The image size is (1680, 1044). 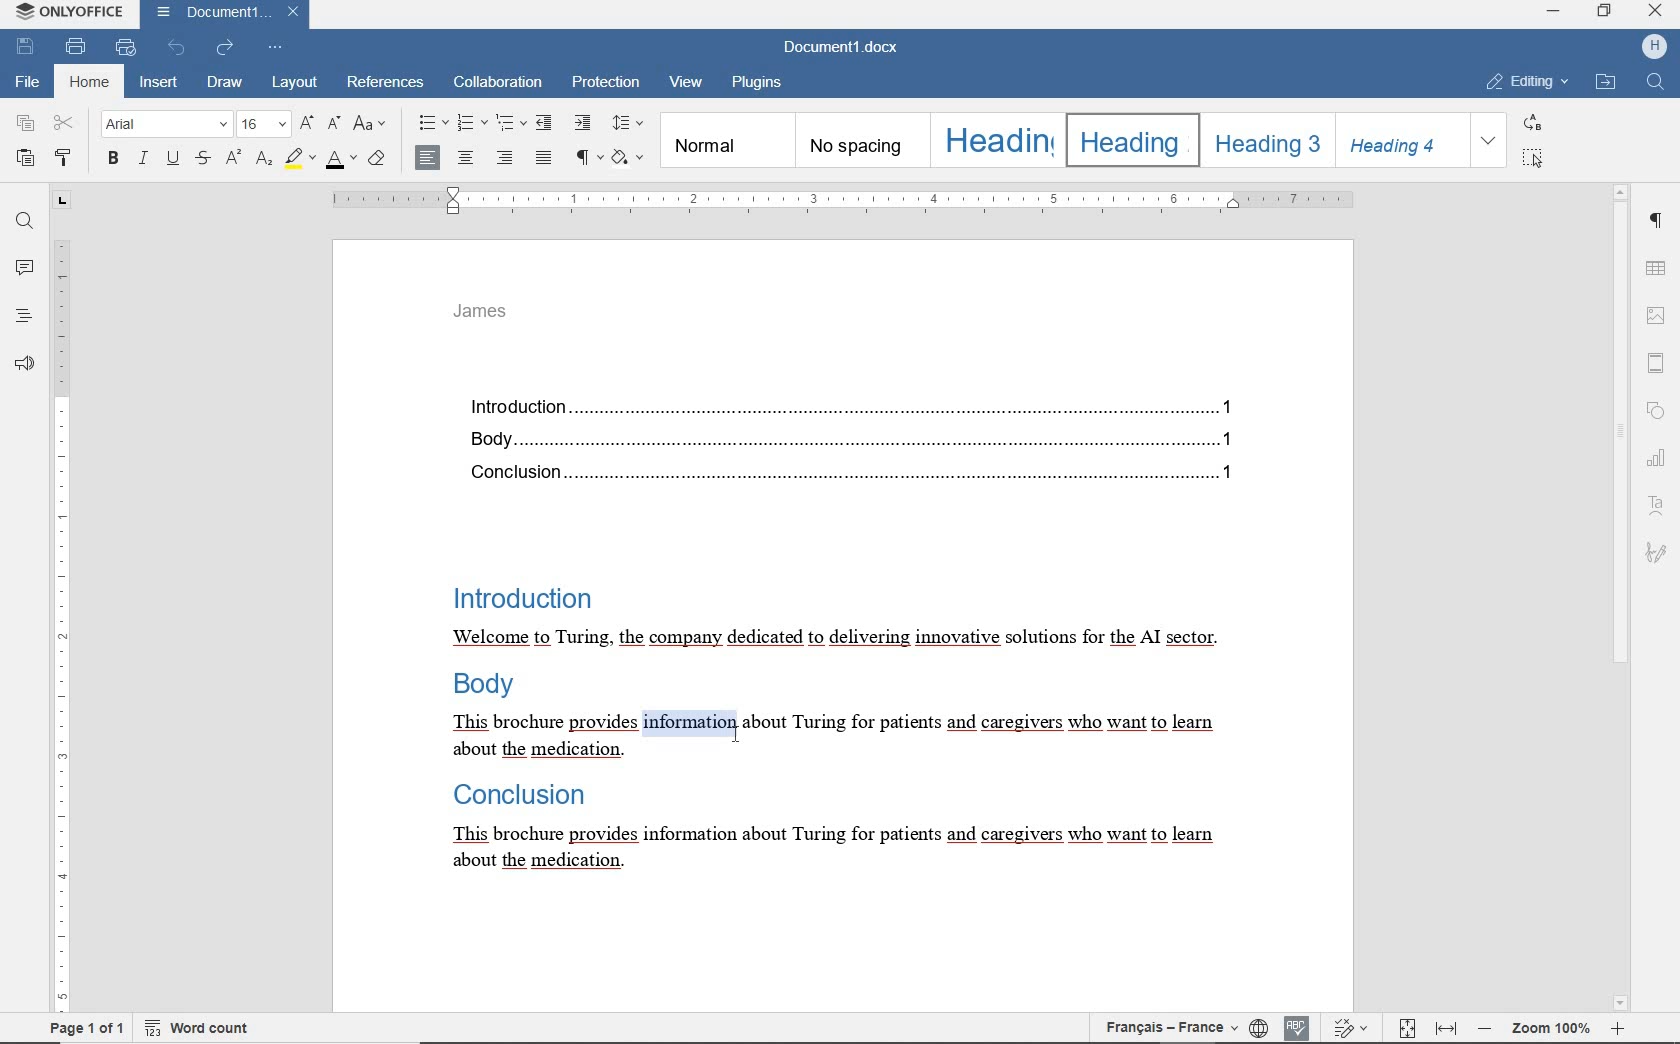 What do you see at coordinates (76, 46) in the screenshot?
I see `PRINT` at bounding box center [76, 46].